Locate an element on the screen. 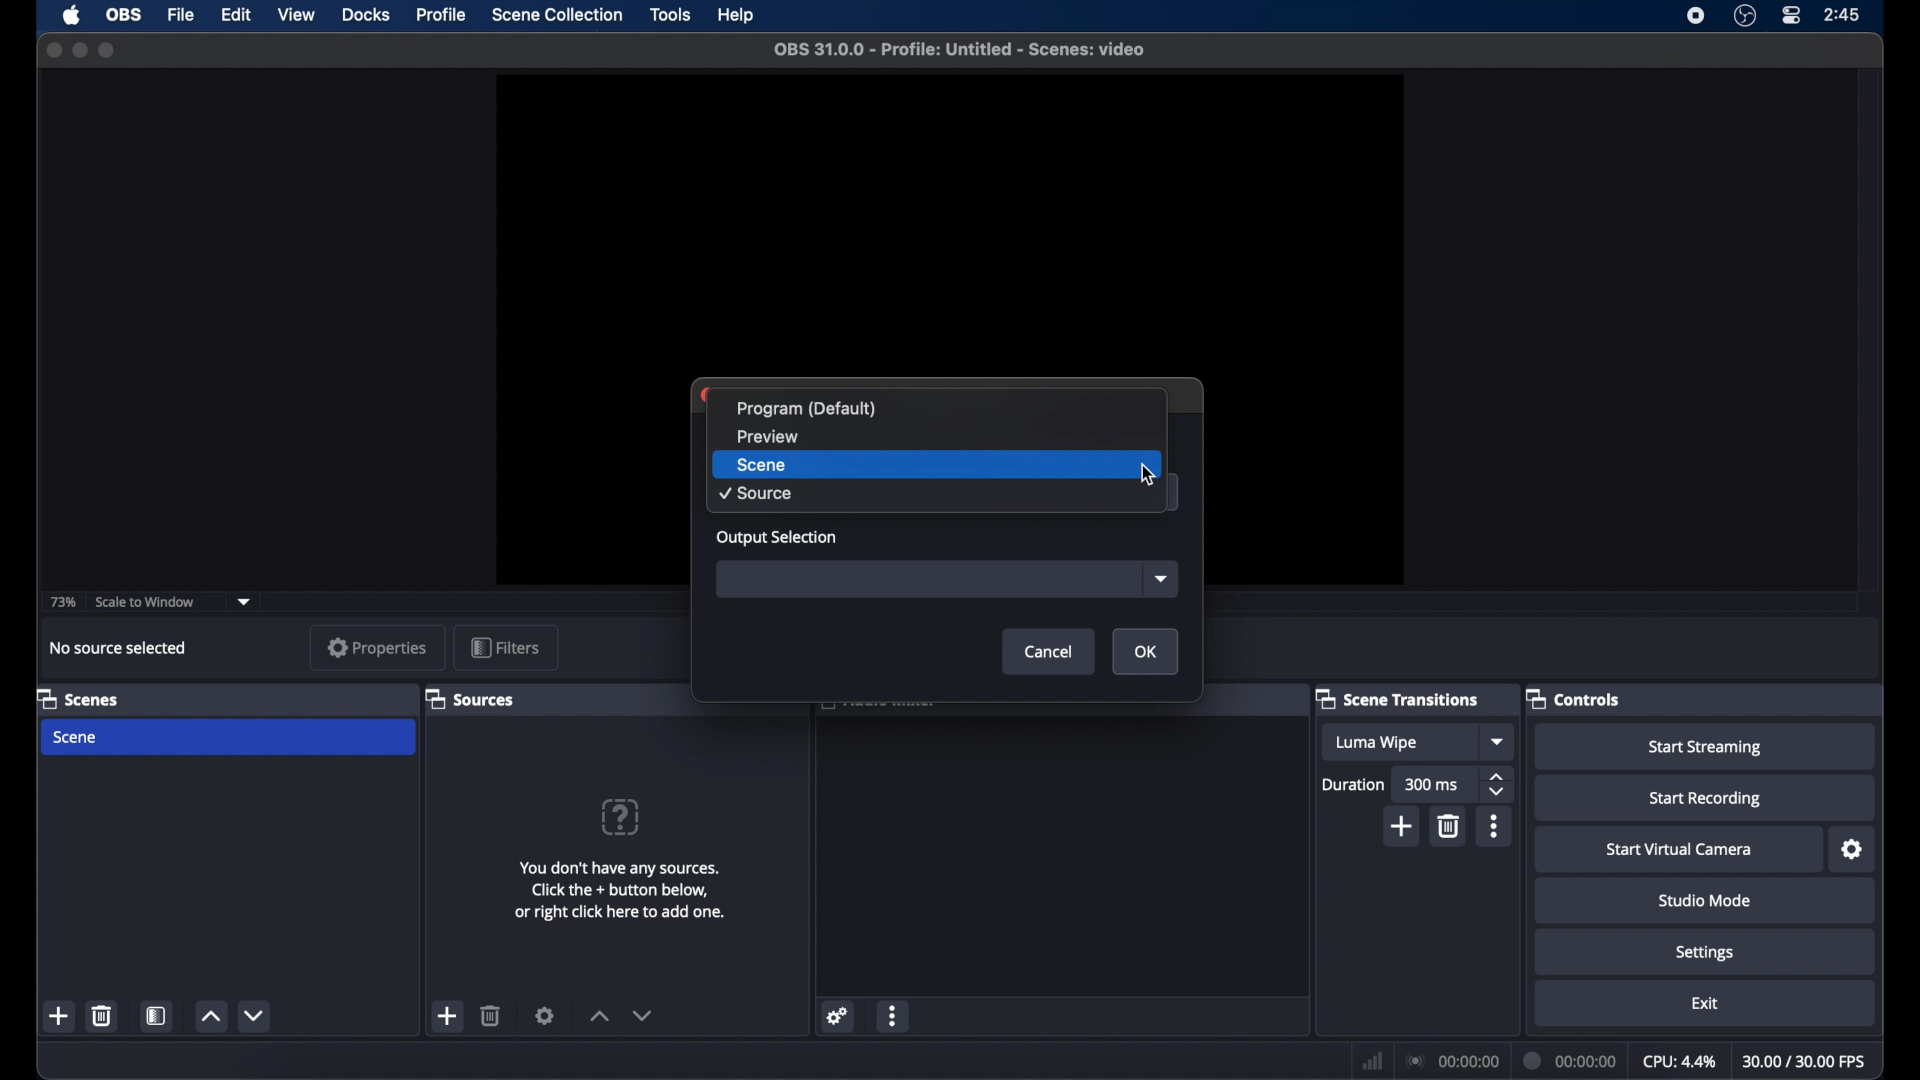 The width and height of the screenshot is (1920, 1080). duration is located at coordinates (1571, 1060).